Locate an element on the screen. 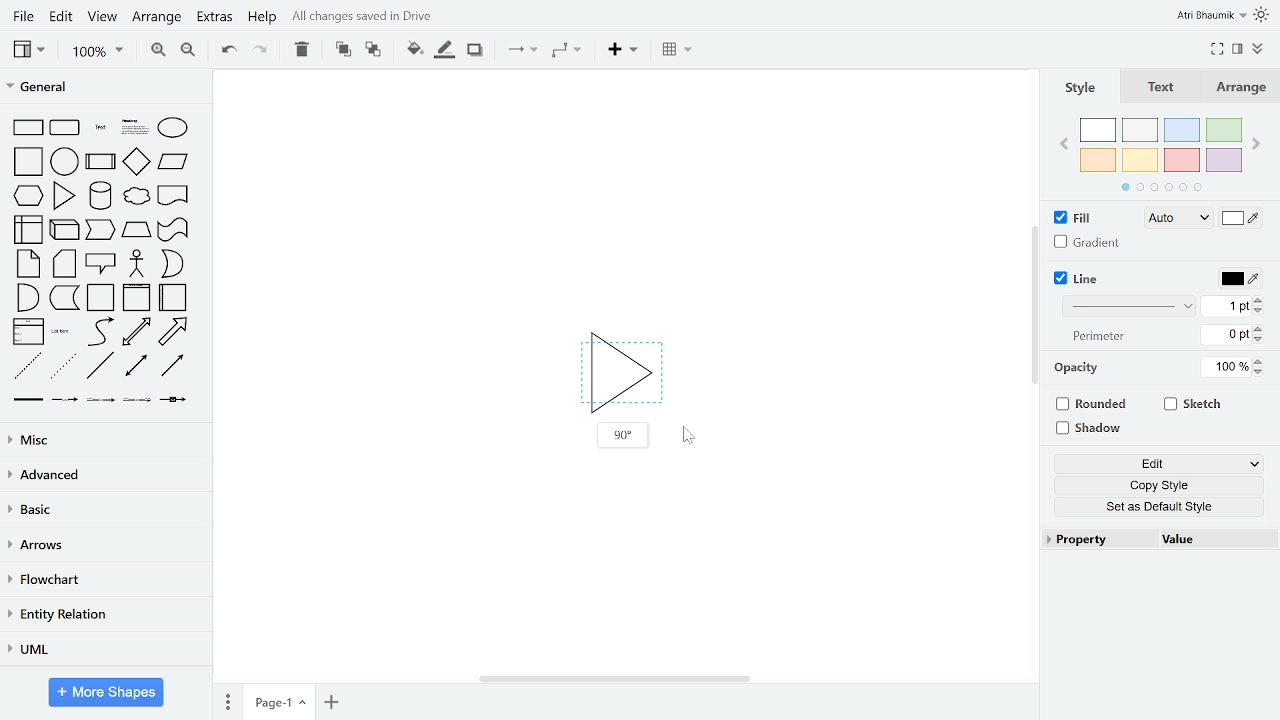 The height and width of the screenshot is (720, 1280). fill line is located at coordinates (444, 49).